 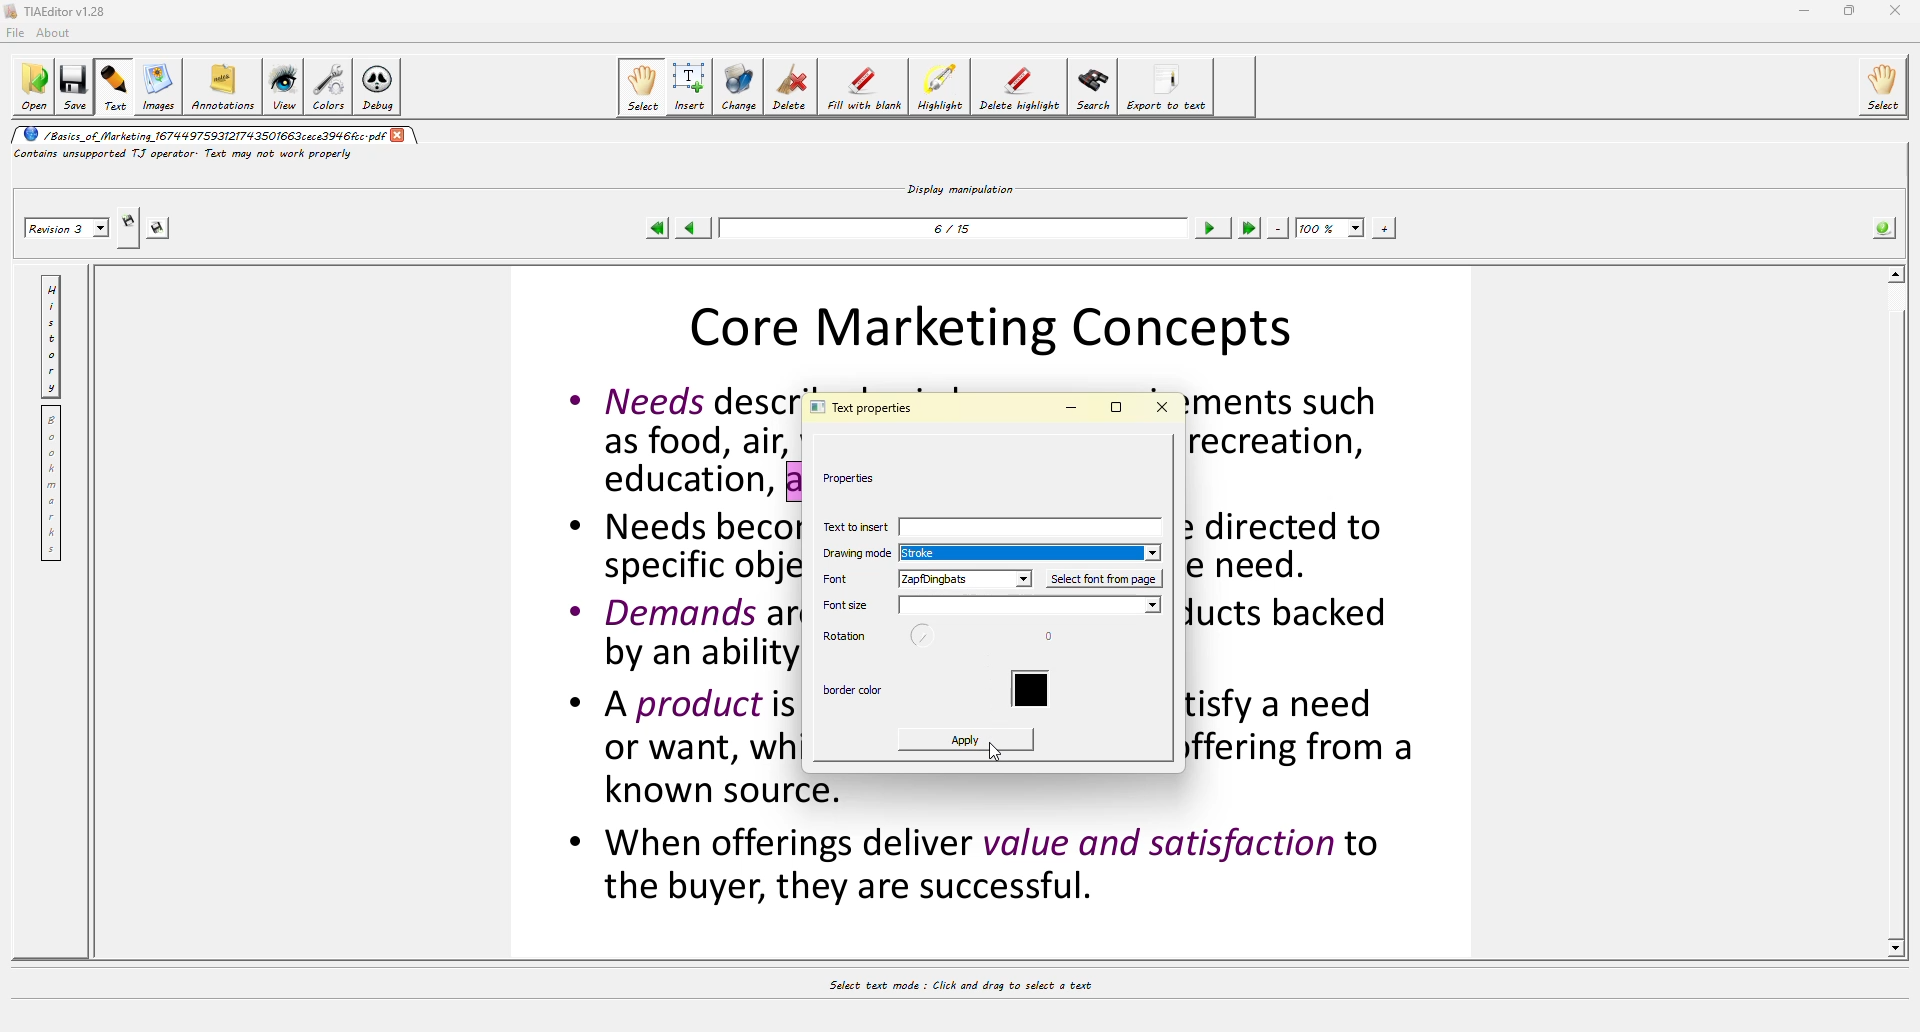 I want to click on apply, so click(x=960, y=743).